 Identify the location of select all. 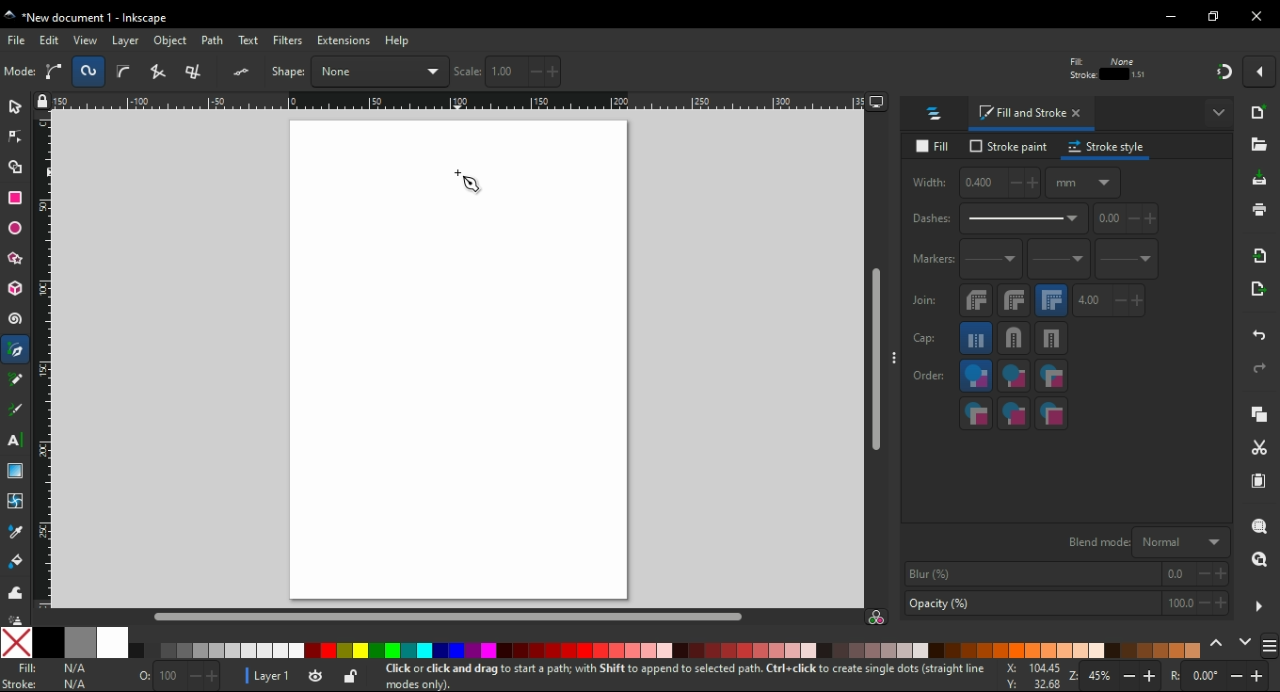
(20, 72).